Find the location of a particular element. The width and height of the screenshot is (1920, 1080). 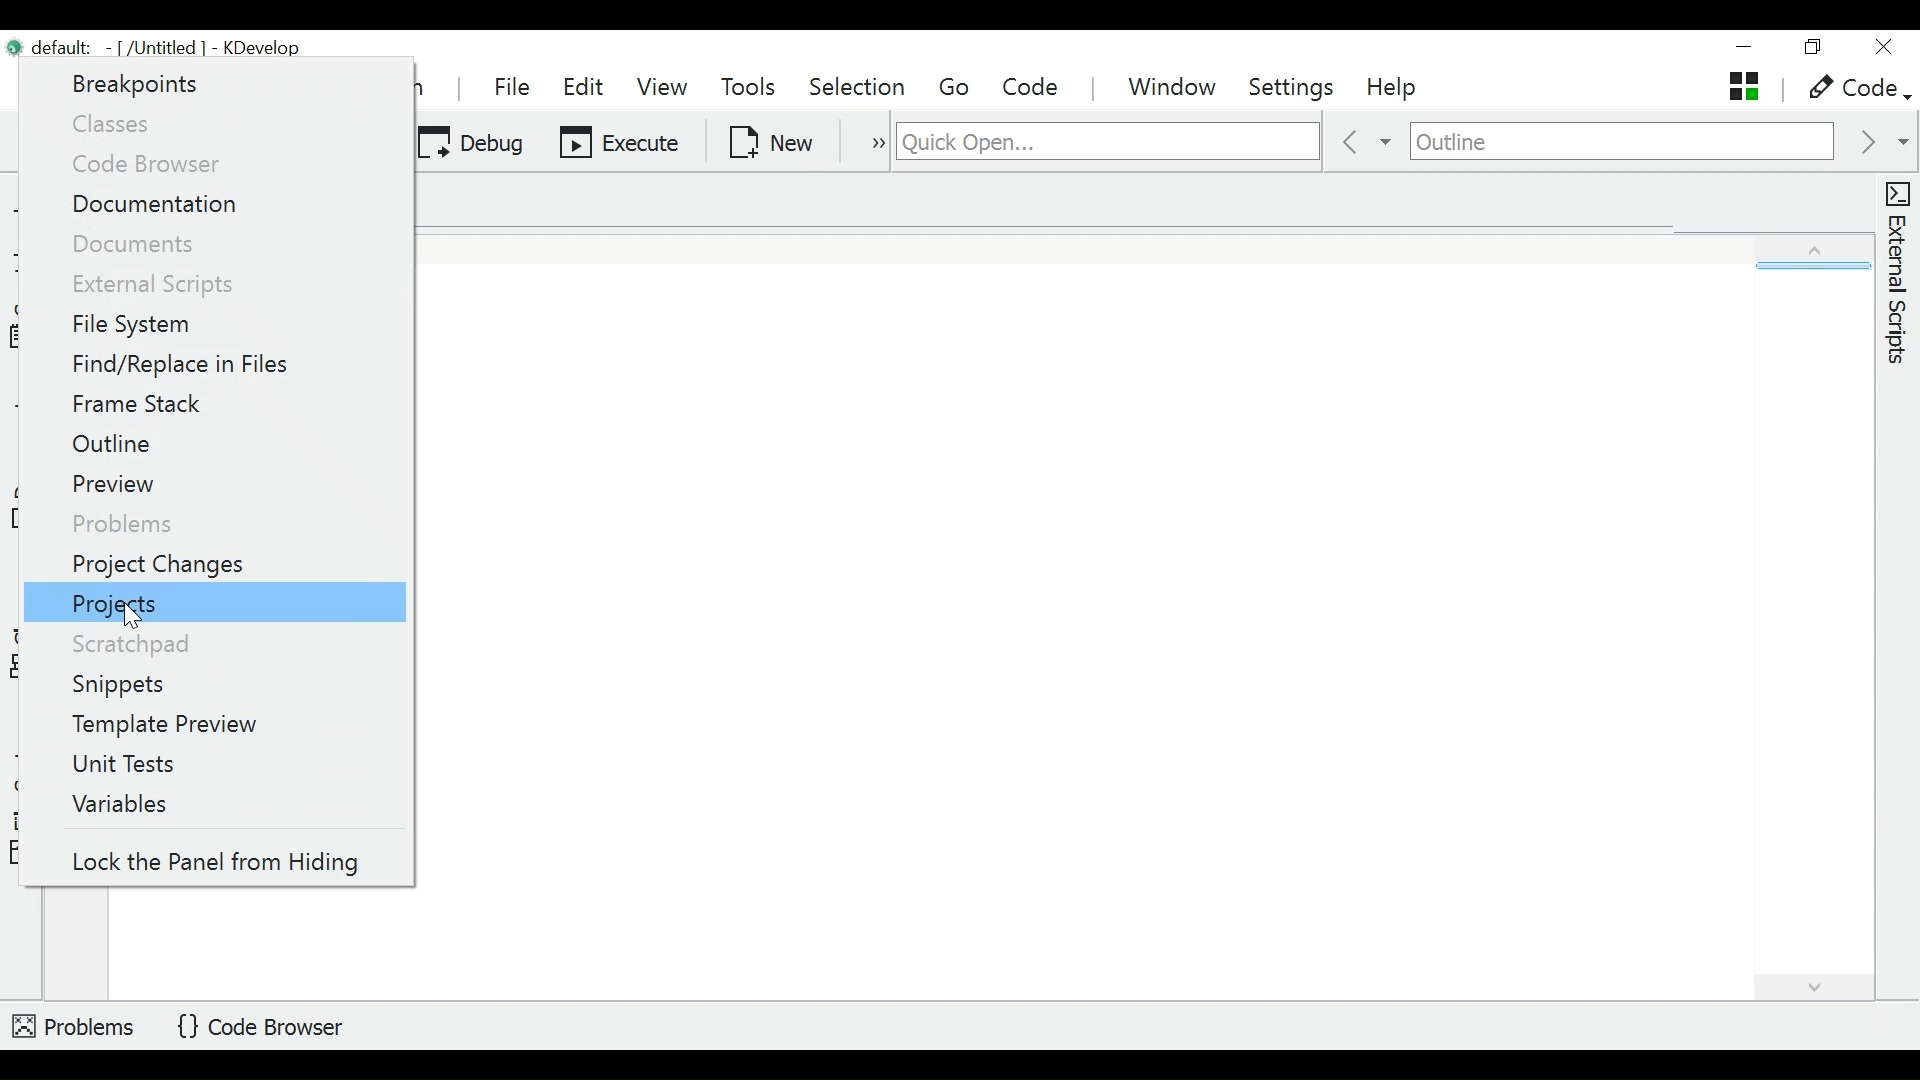

code is located at coordinates (1853, 91).